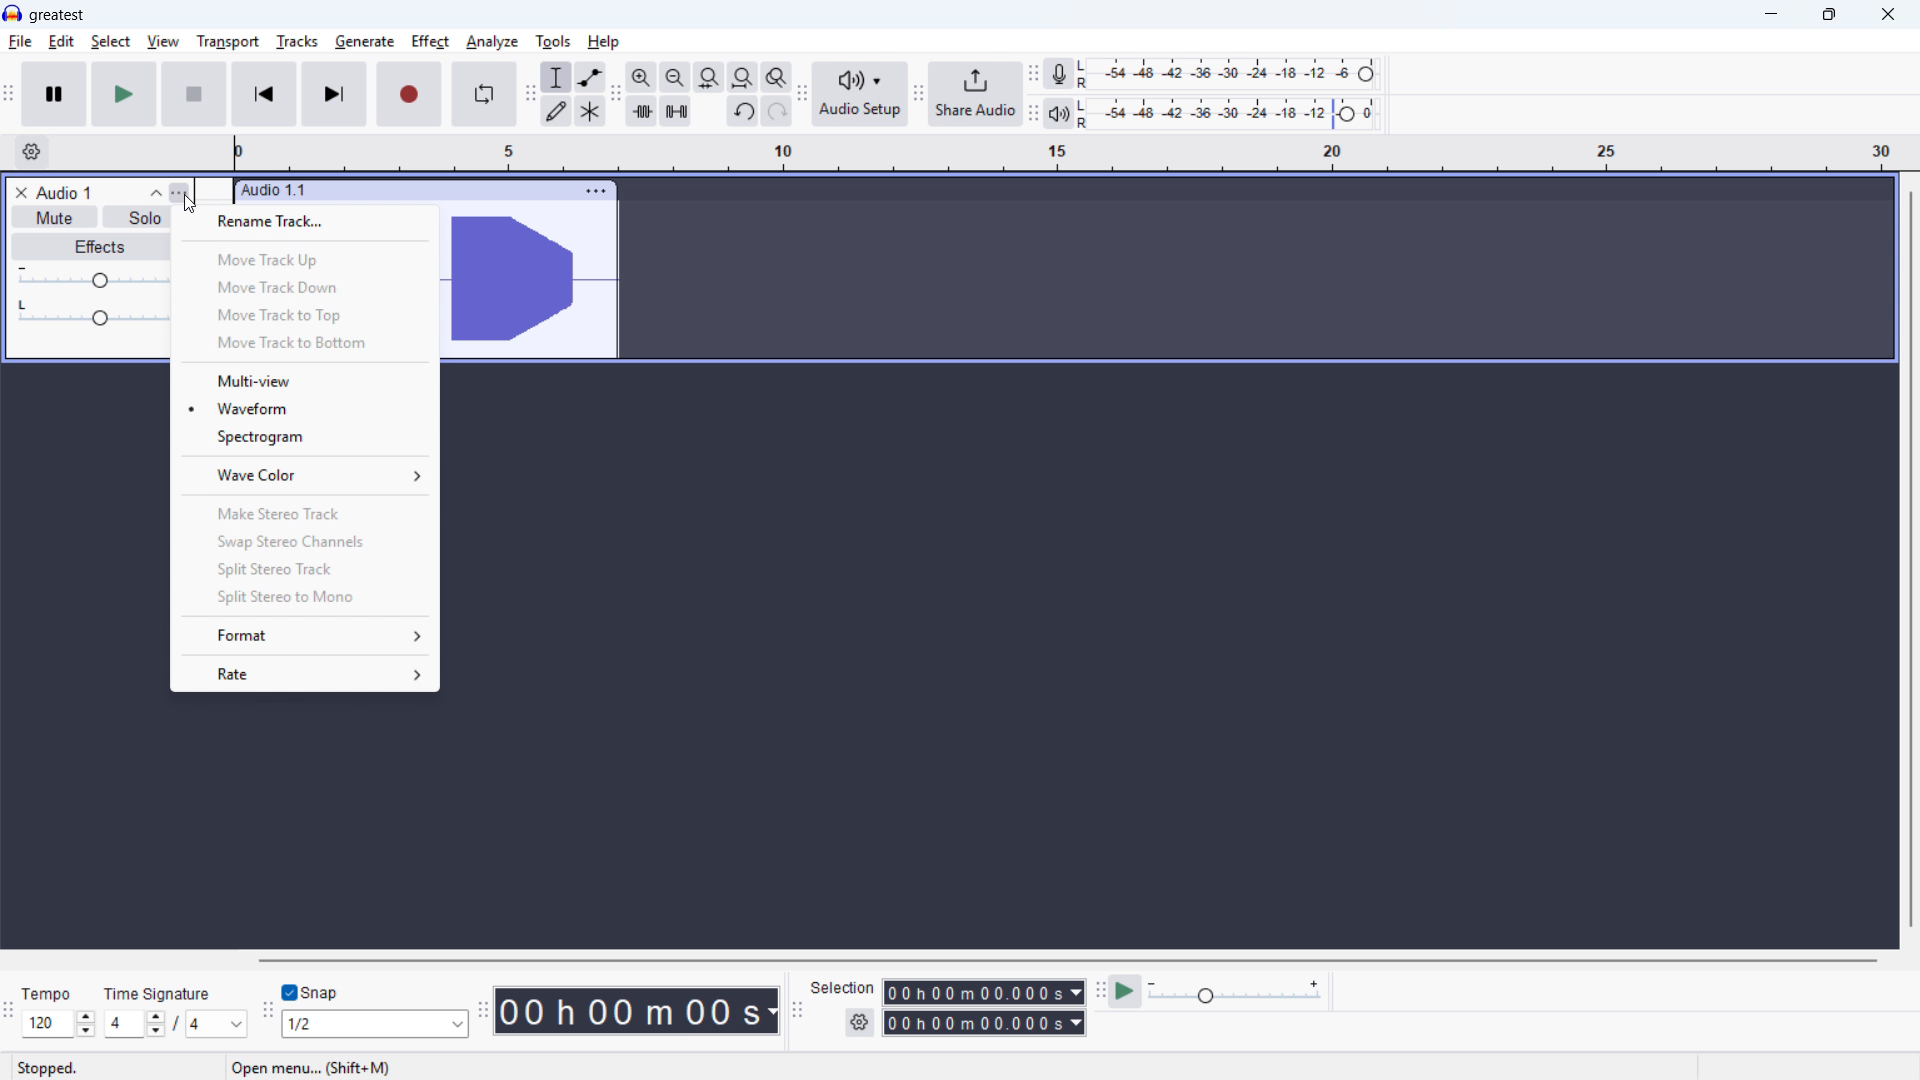 This screenshot has height=1080, width=1920. What do you see at coordinates (304, 636) in the screenshot?
I see `format  ` at bounding box center [304, 636].